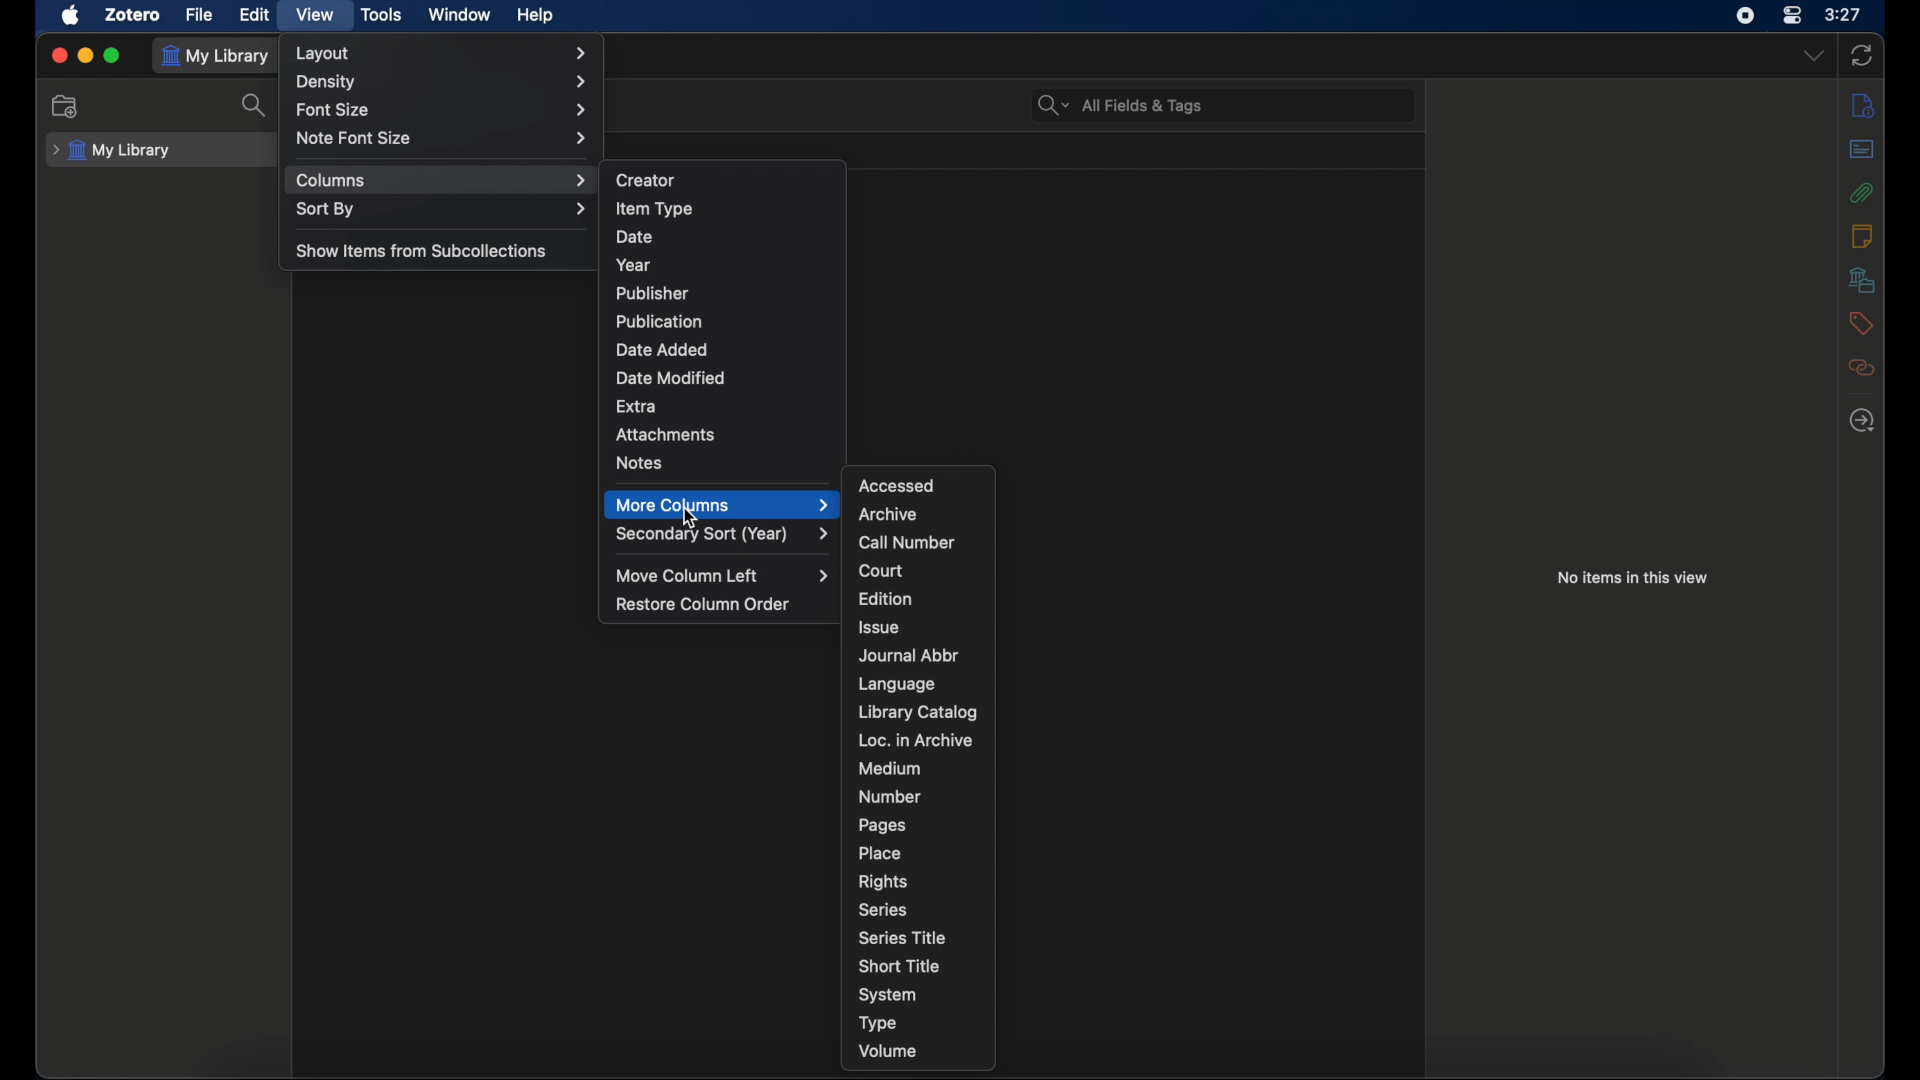  What do you see at coordinates (252, 15) in the screenshot?
I see `edit` at bounding box center [252, 15].